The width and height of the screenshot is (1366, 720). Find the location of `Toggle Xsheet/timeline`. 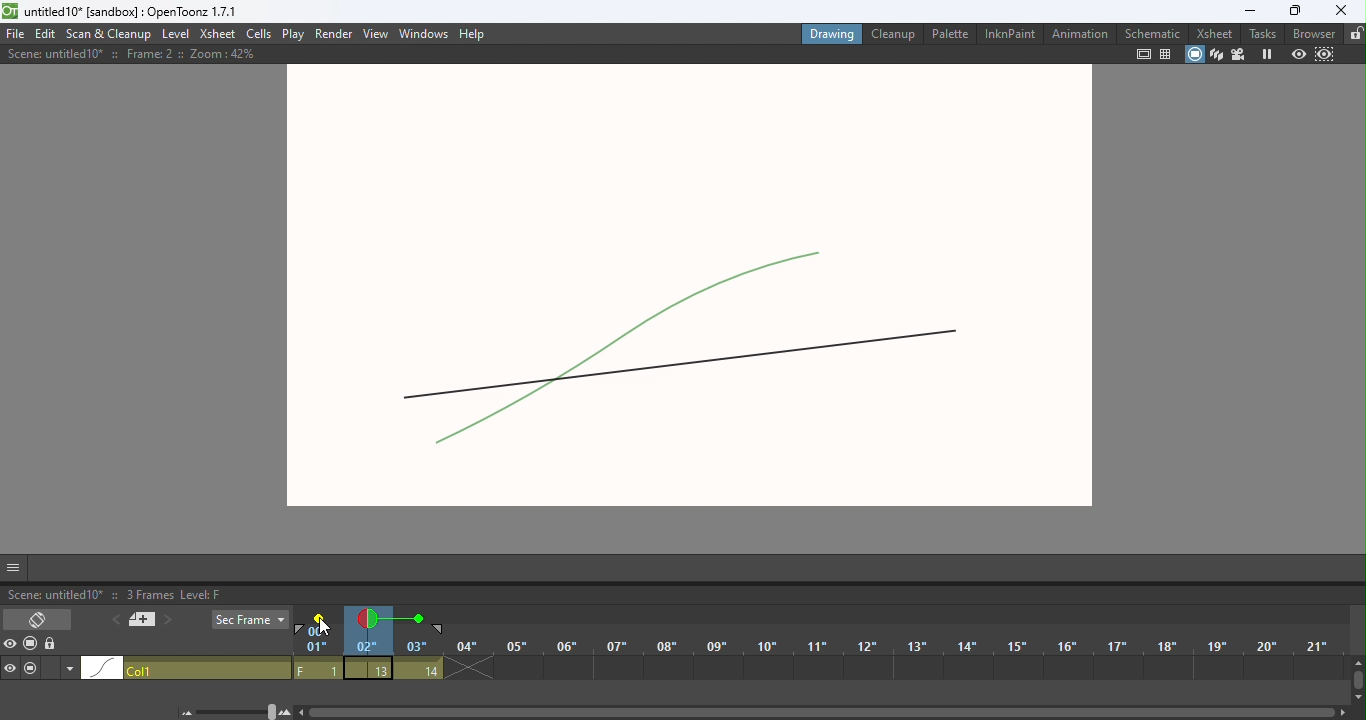

Toggle Xsheet/timeline is located at coordinates (38, 620).